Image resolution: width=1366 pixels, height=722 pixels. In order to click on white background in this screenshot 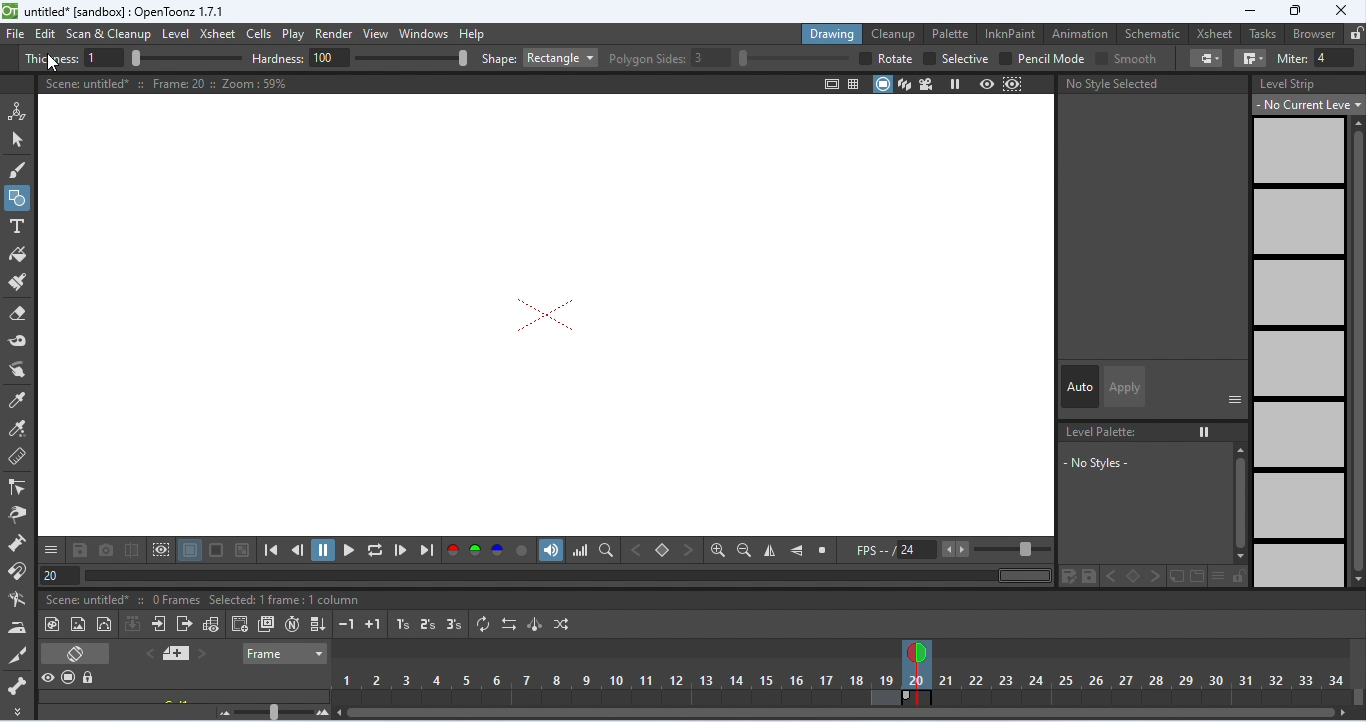, I will do `click(189, 550)`.